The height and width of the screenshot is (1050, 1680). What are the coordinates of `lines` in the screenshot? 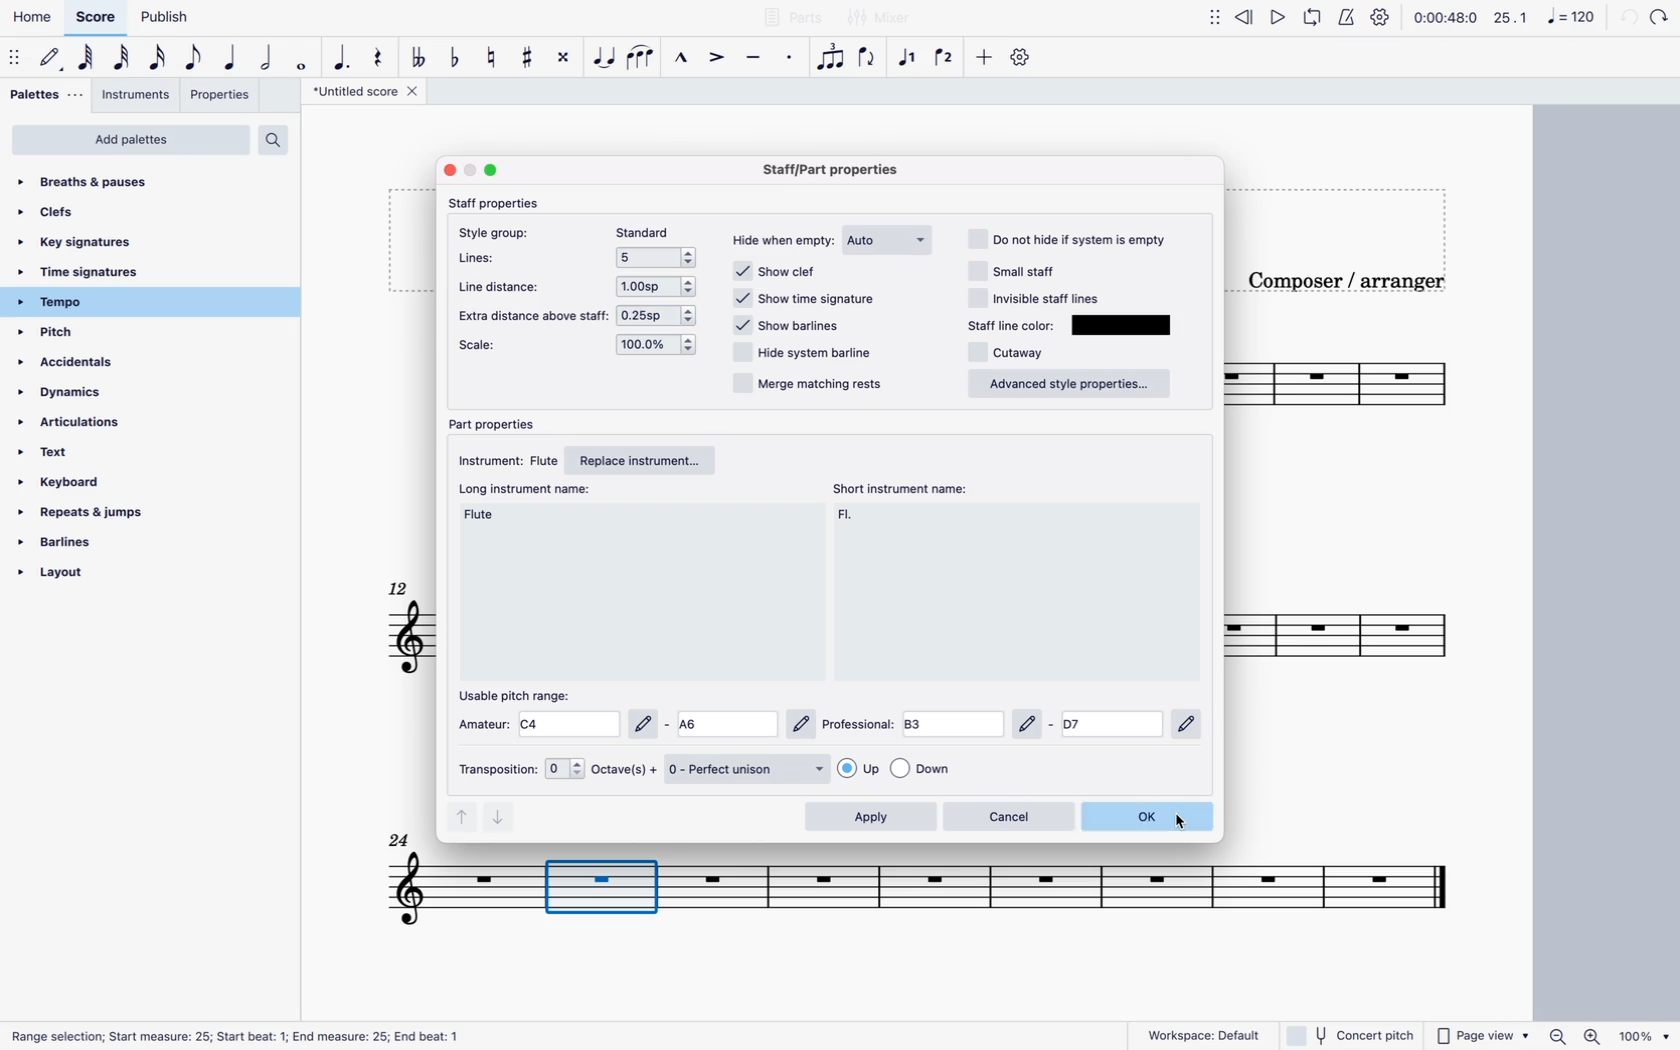 It's located at (478, 260).